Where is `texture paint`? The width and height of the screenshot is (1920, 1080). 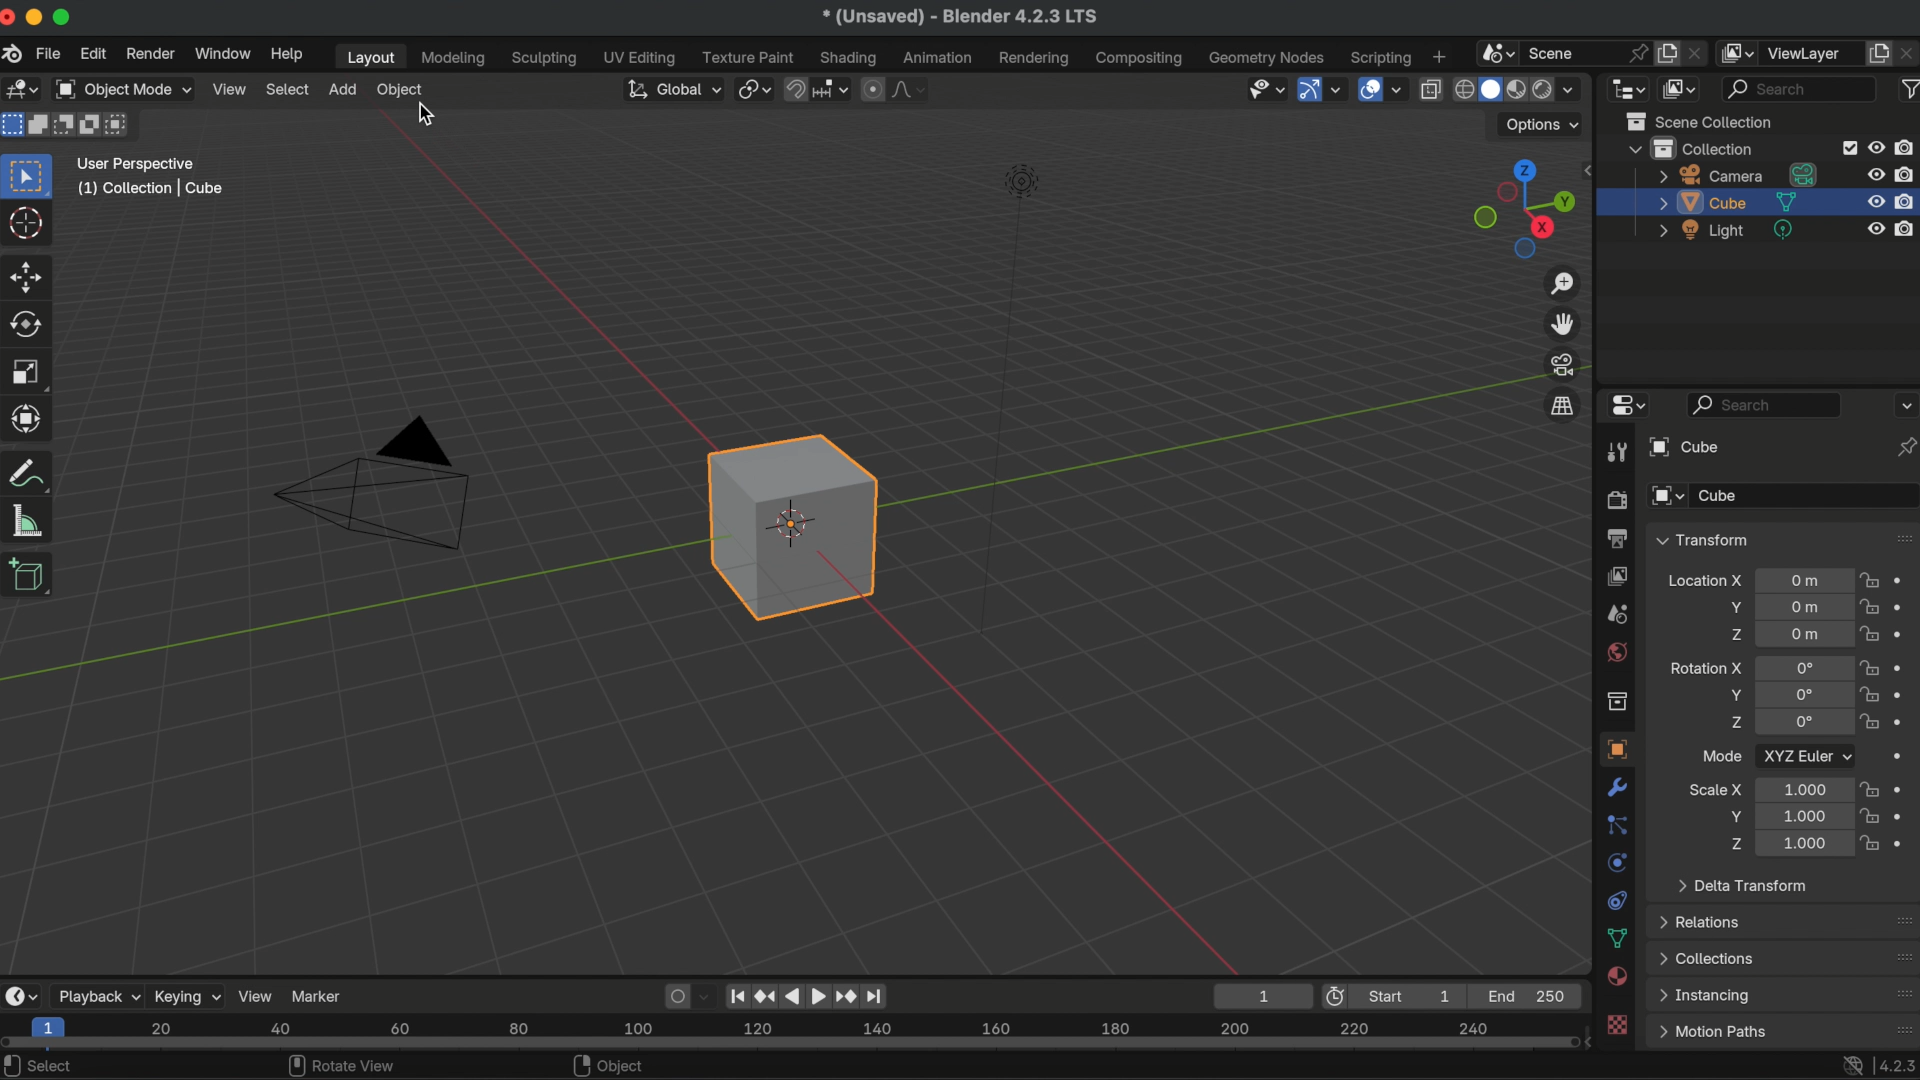
texture paint is located at coordinates (748, 57).